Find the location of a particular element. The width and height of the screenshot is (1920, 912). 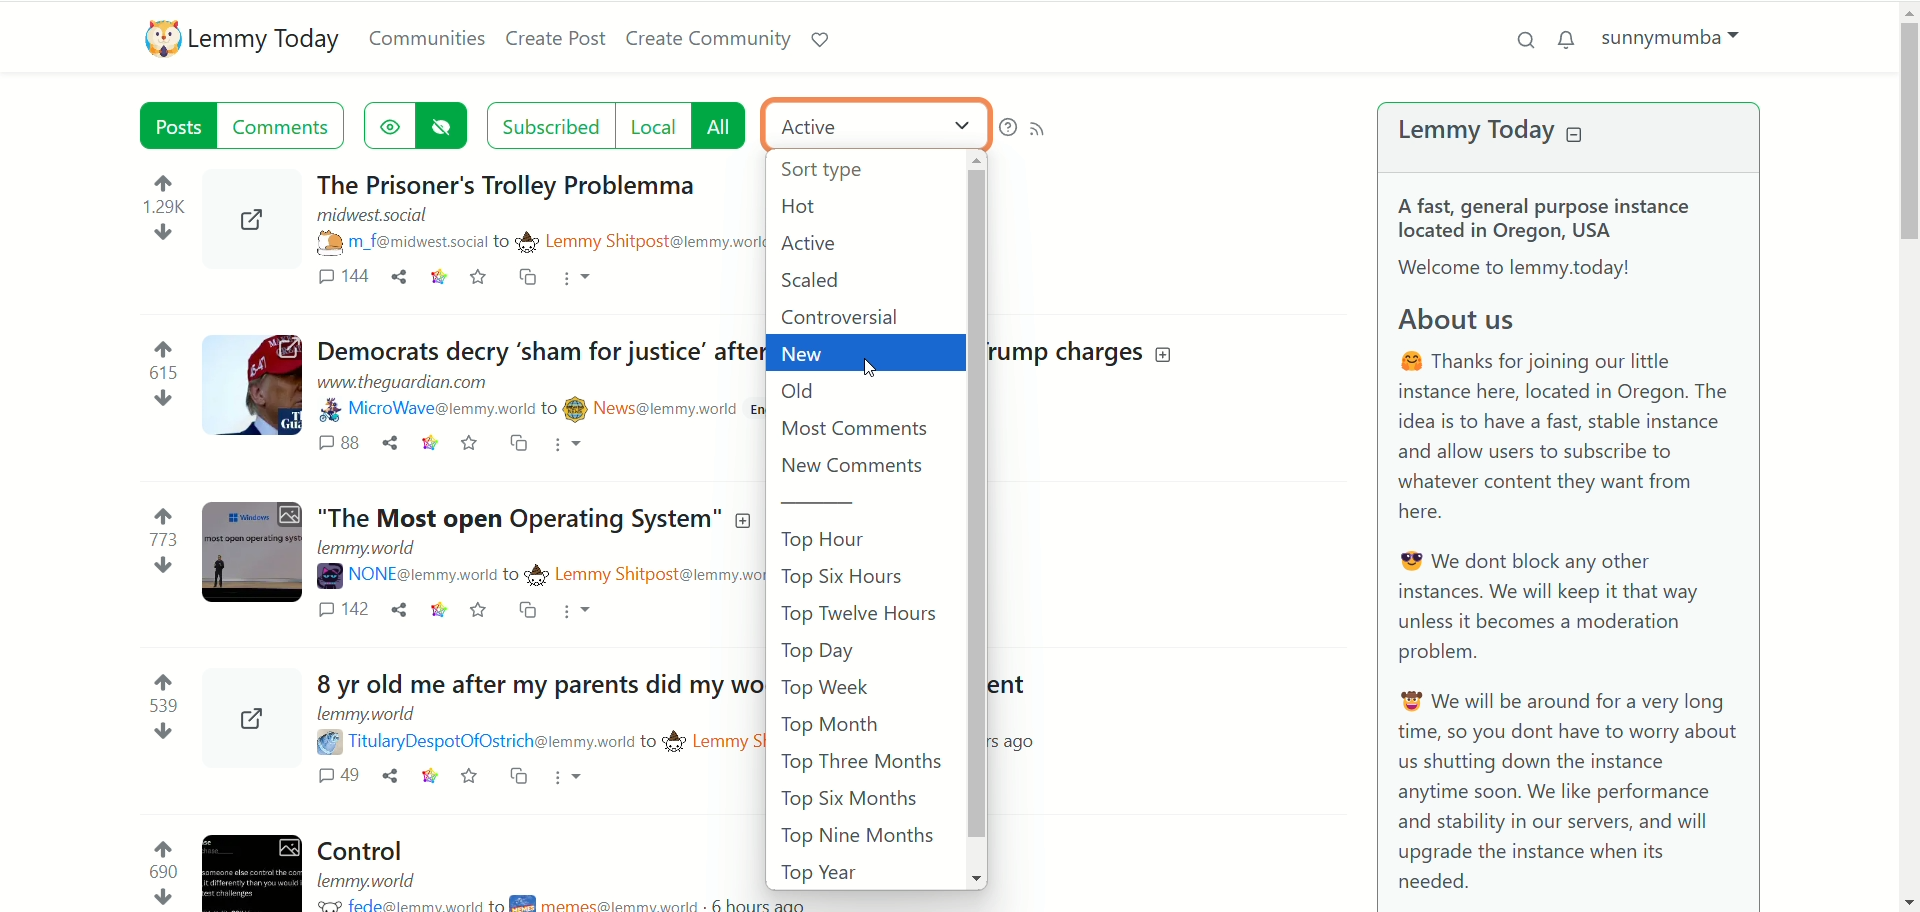

NONE@lemmy.world to Lemmy Shitpost@lemmy.world is located at coordinates (548, 575).